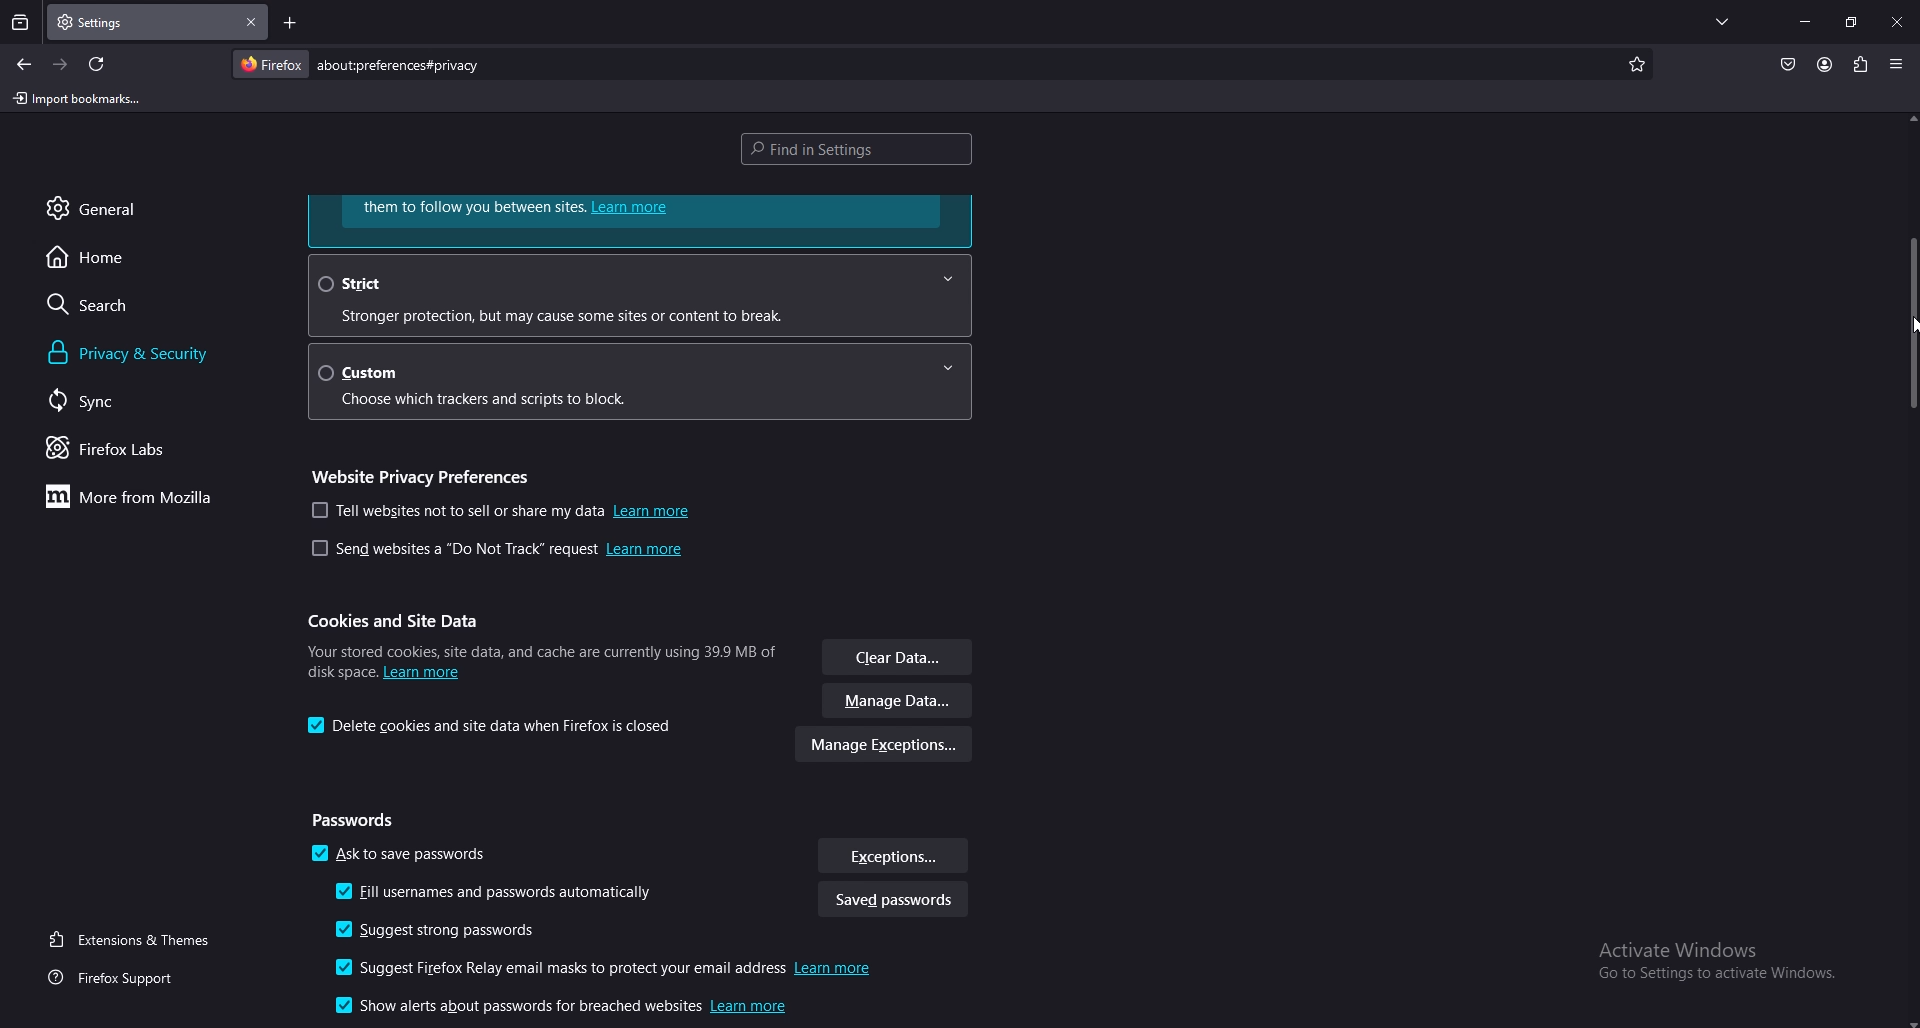 This screenshot has height=1028, width=1920. What do you see at coordinates (1908, 119) in the screenshot?
I see `scroll up` at bounding box center [1908, 119].